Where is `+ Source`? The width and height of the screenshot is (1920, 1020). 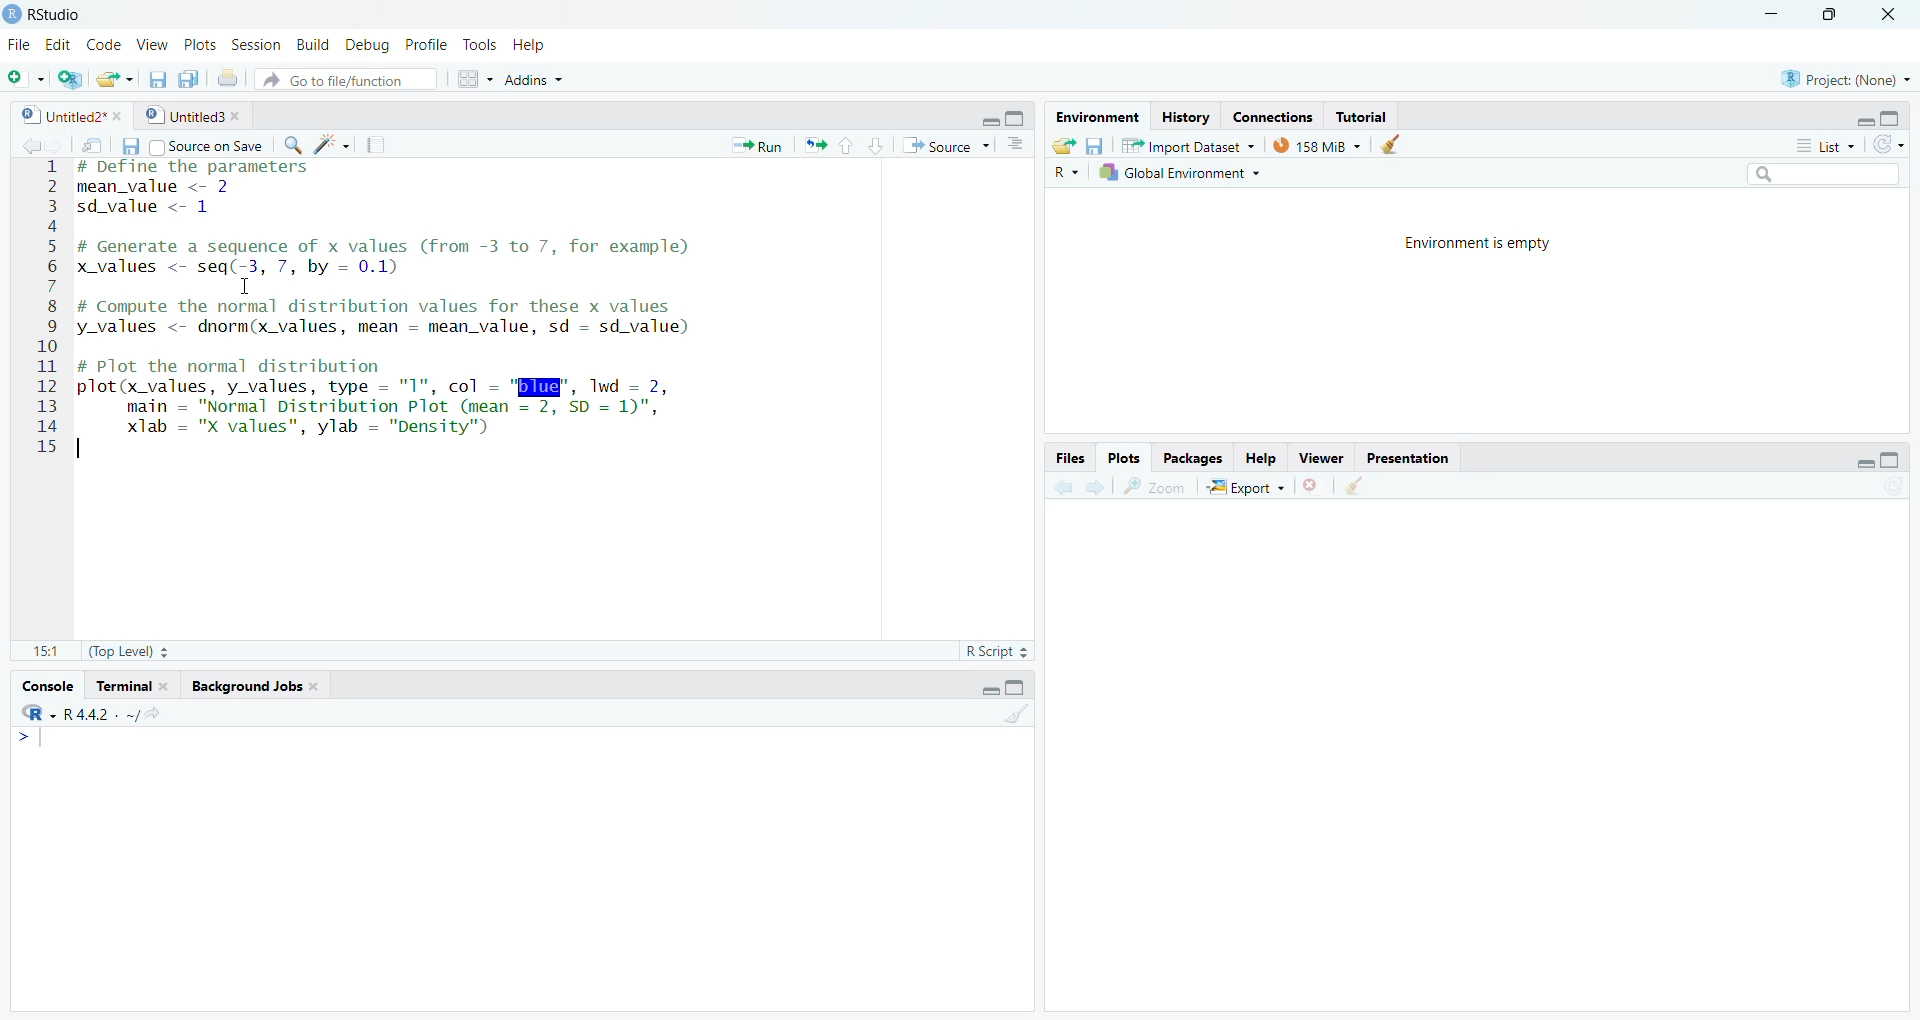
+ Source is located at coordinates (945, 146).